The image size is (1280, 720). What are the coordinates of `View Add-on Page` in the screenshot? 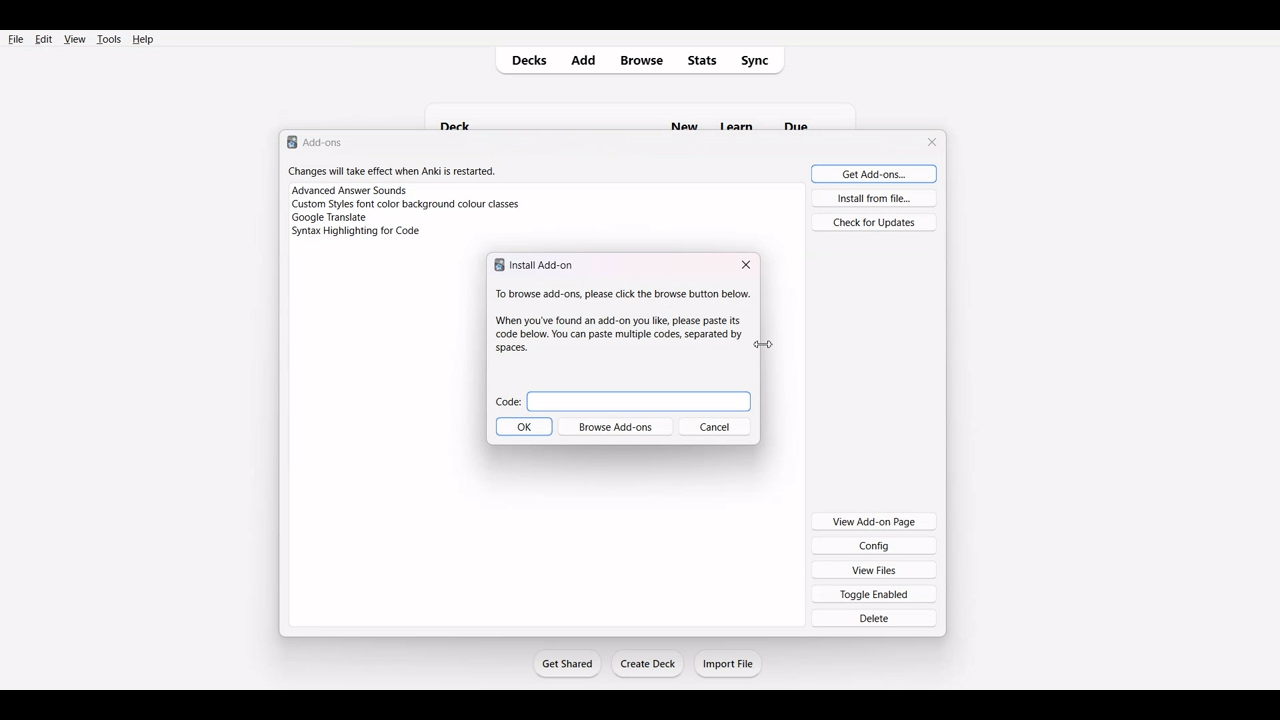 It's located at (874, 520).